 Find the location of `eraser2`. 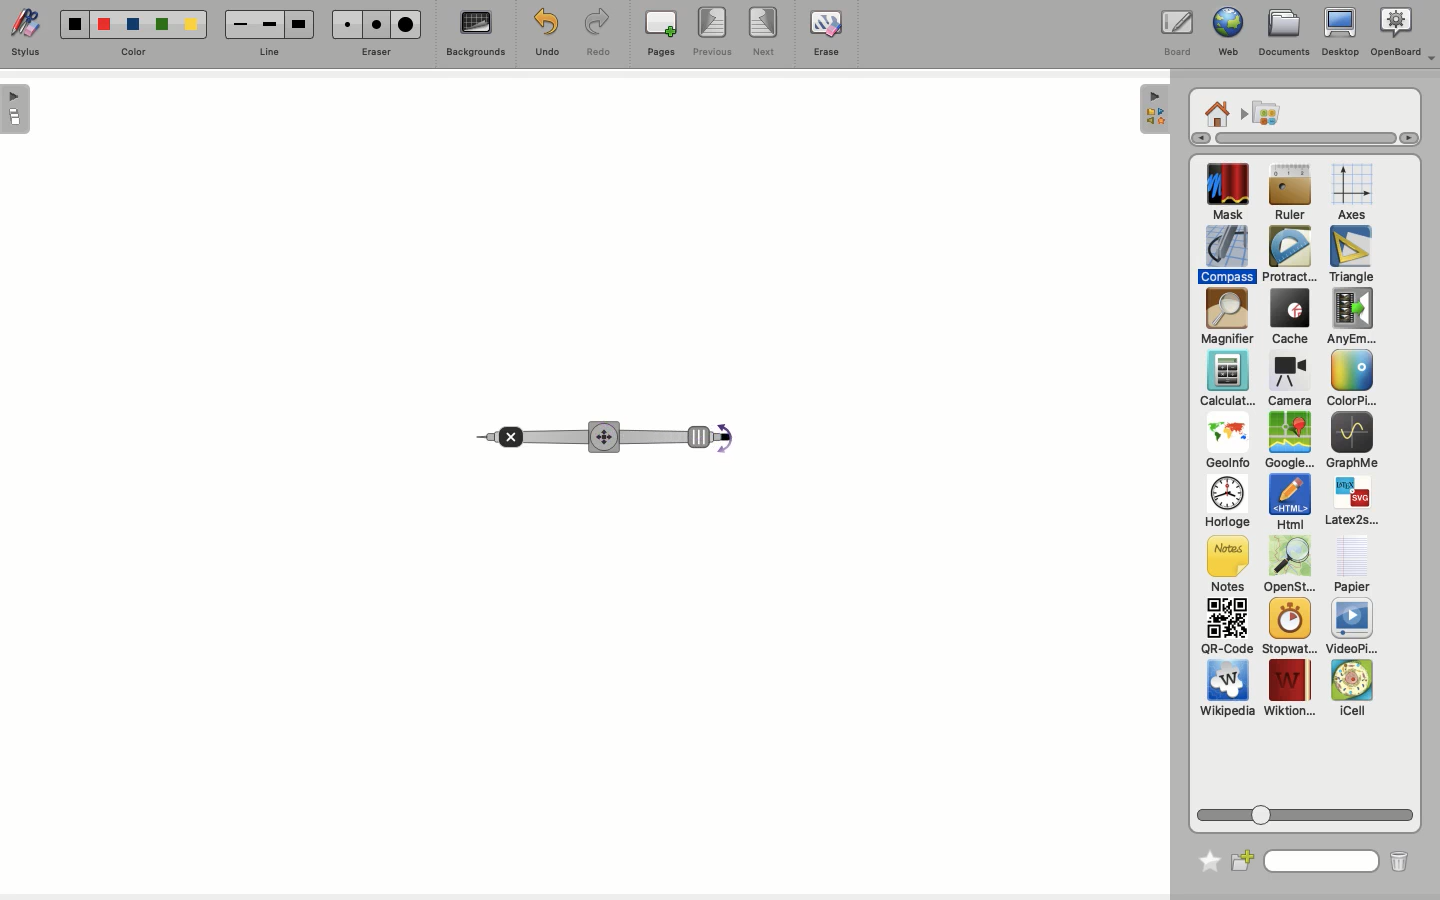

eraser2 is located at coordinates (376, 24).